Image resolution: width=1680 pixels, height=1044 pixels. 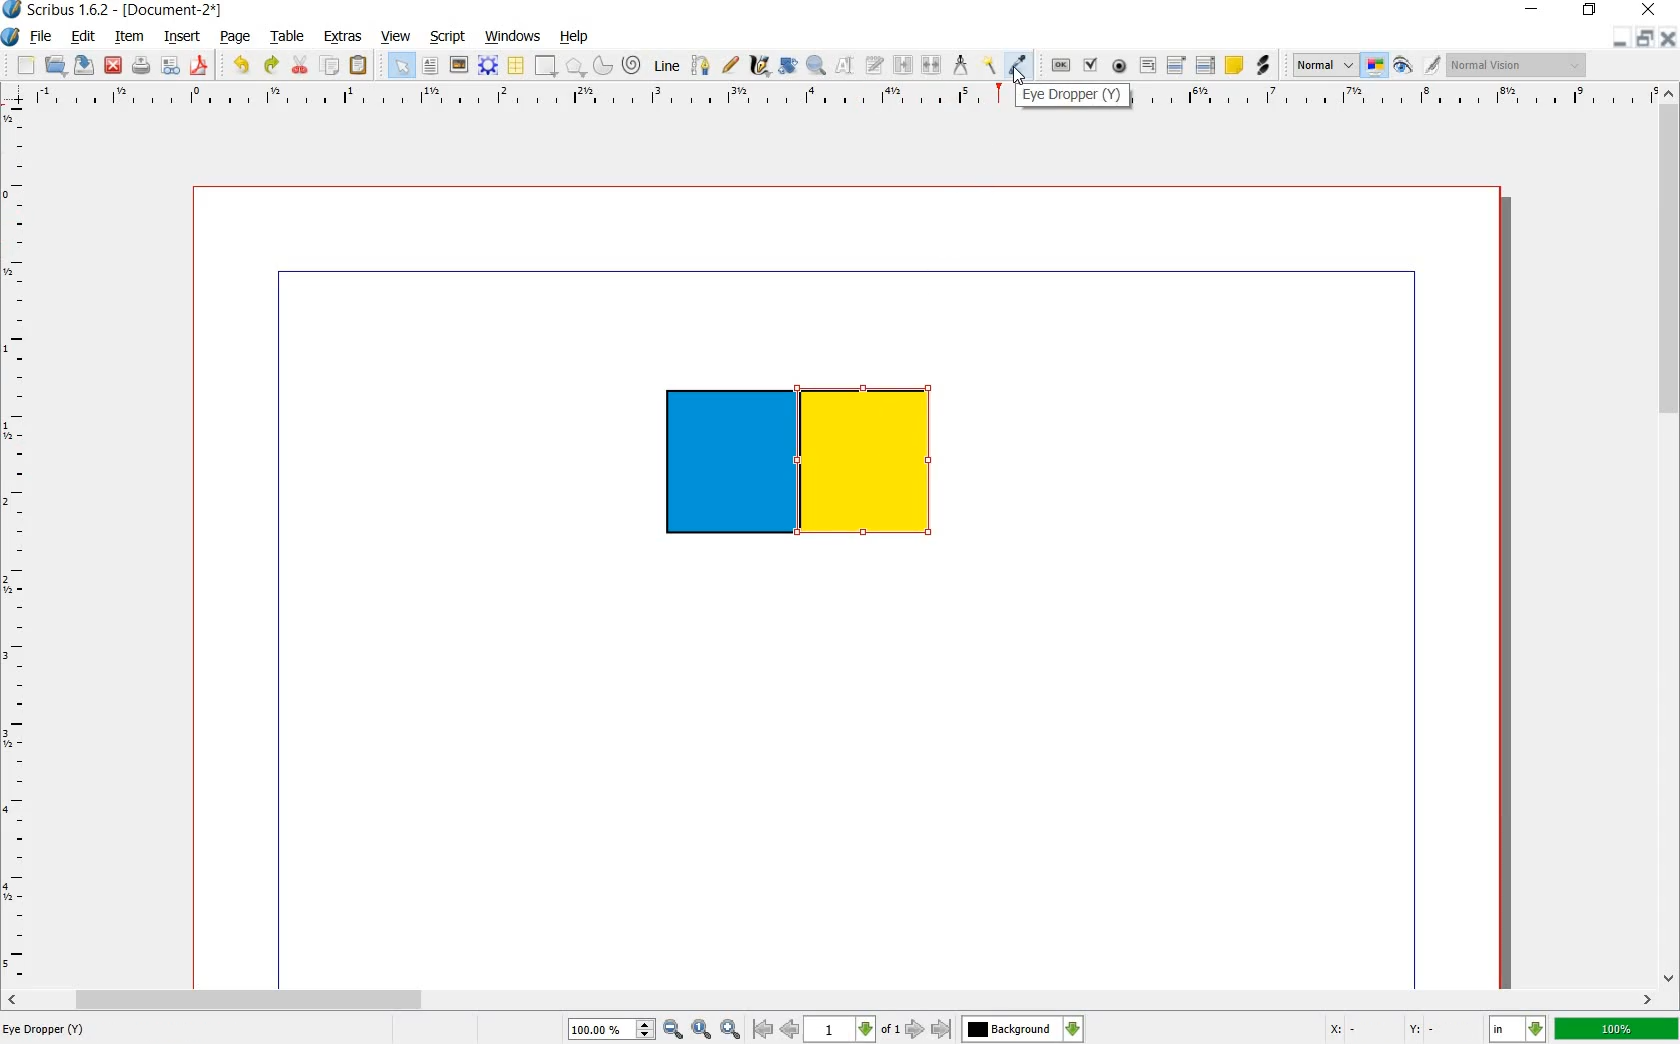 I want to click on paste, so click(x=359, y=64).